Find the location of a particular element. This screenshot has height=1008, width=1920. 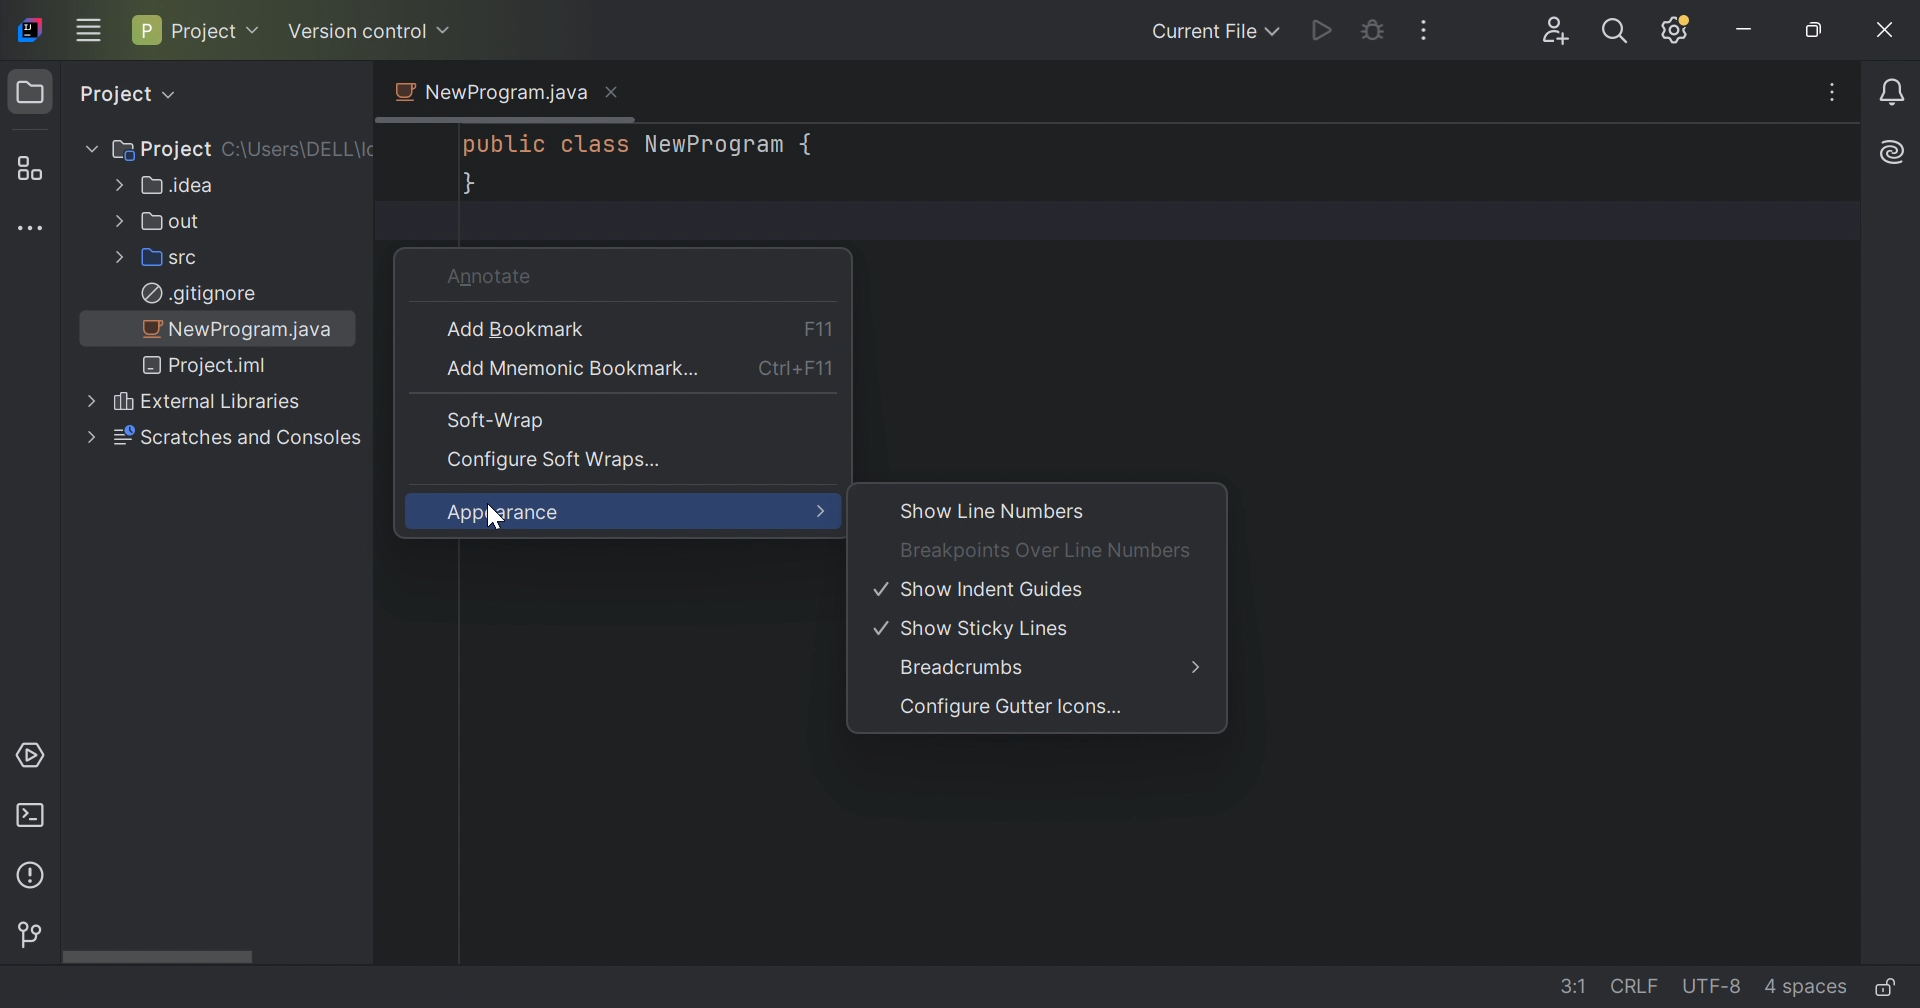

Add Bookmark is located at coordinates (518, 330).